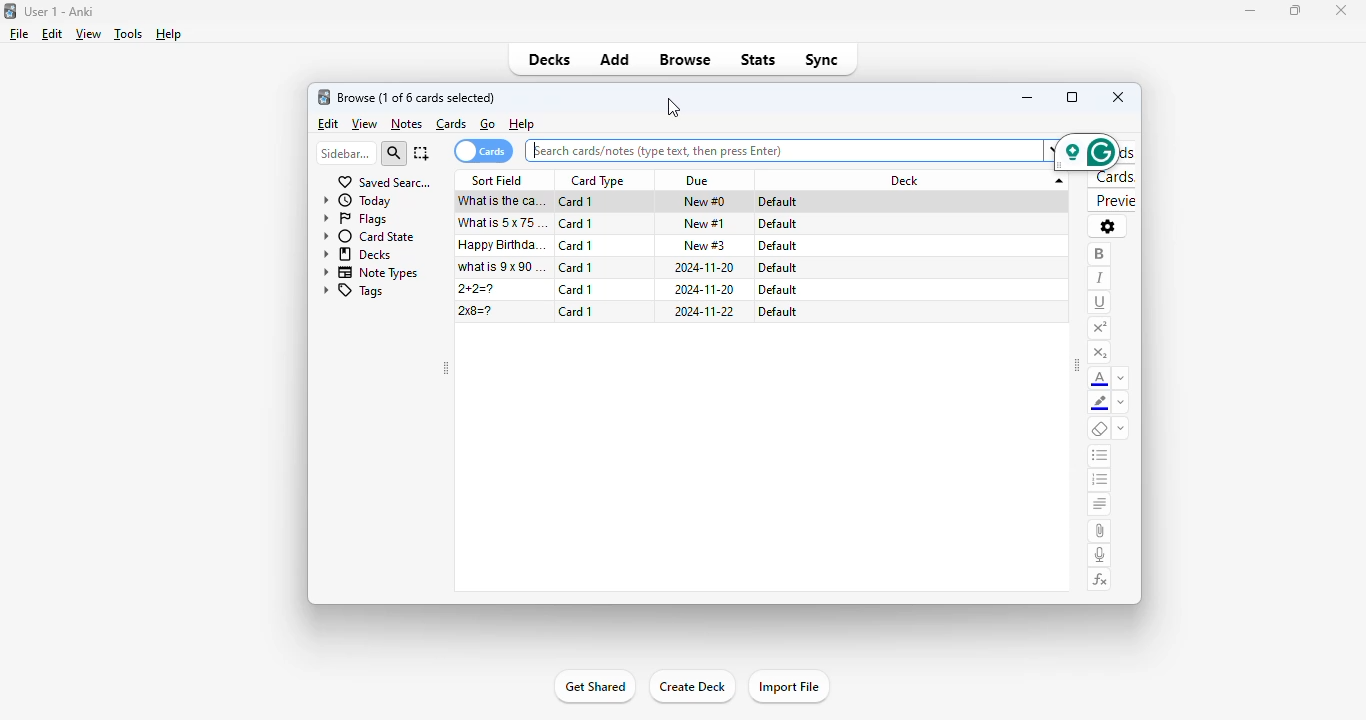 This screenshot has height=720, width=1366. What do you see at coordinates (684, 60) in the screenshot?
I see `browse` at bounding box center [684, 60].